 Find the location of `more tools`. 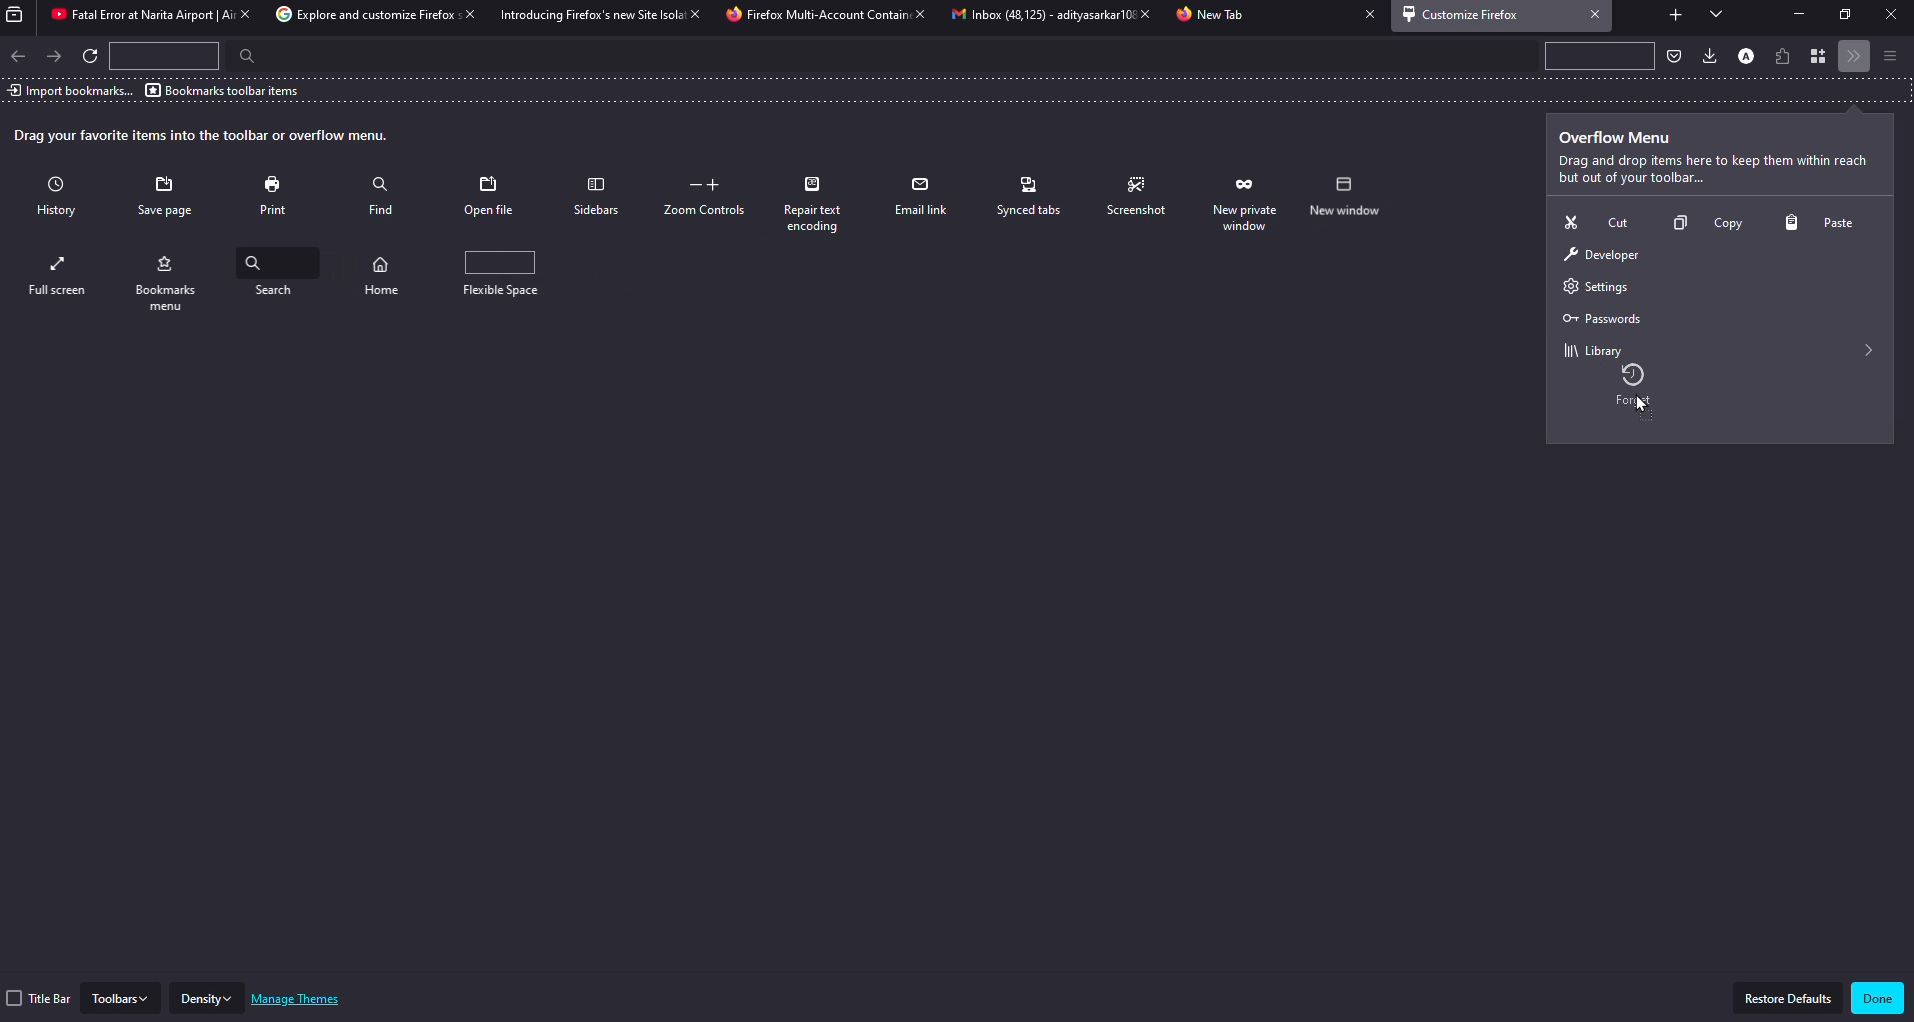

more tools is located at coordinates (1856, 57).